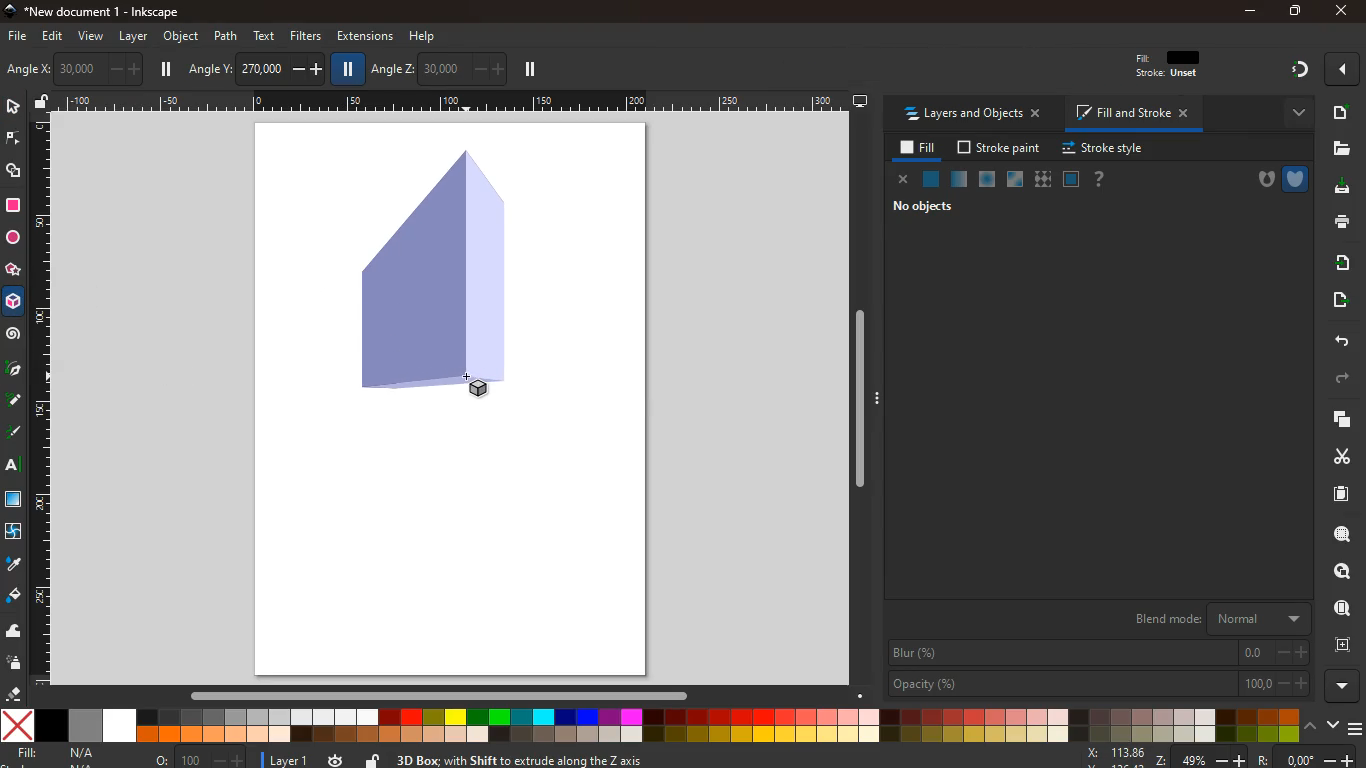 The height and width of the screenshot is (768, 1366). What do you see at coordinates (1340, 112) in the screenshot?
I see `new` at bounding box center [1340, 112].